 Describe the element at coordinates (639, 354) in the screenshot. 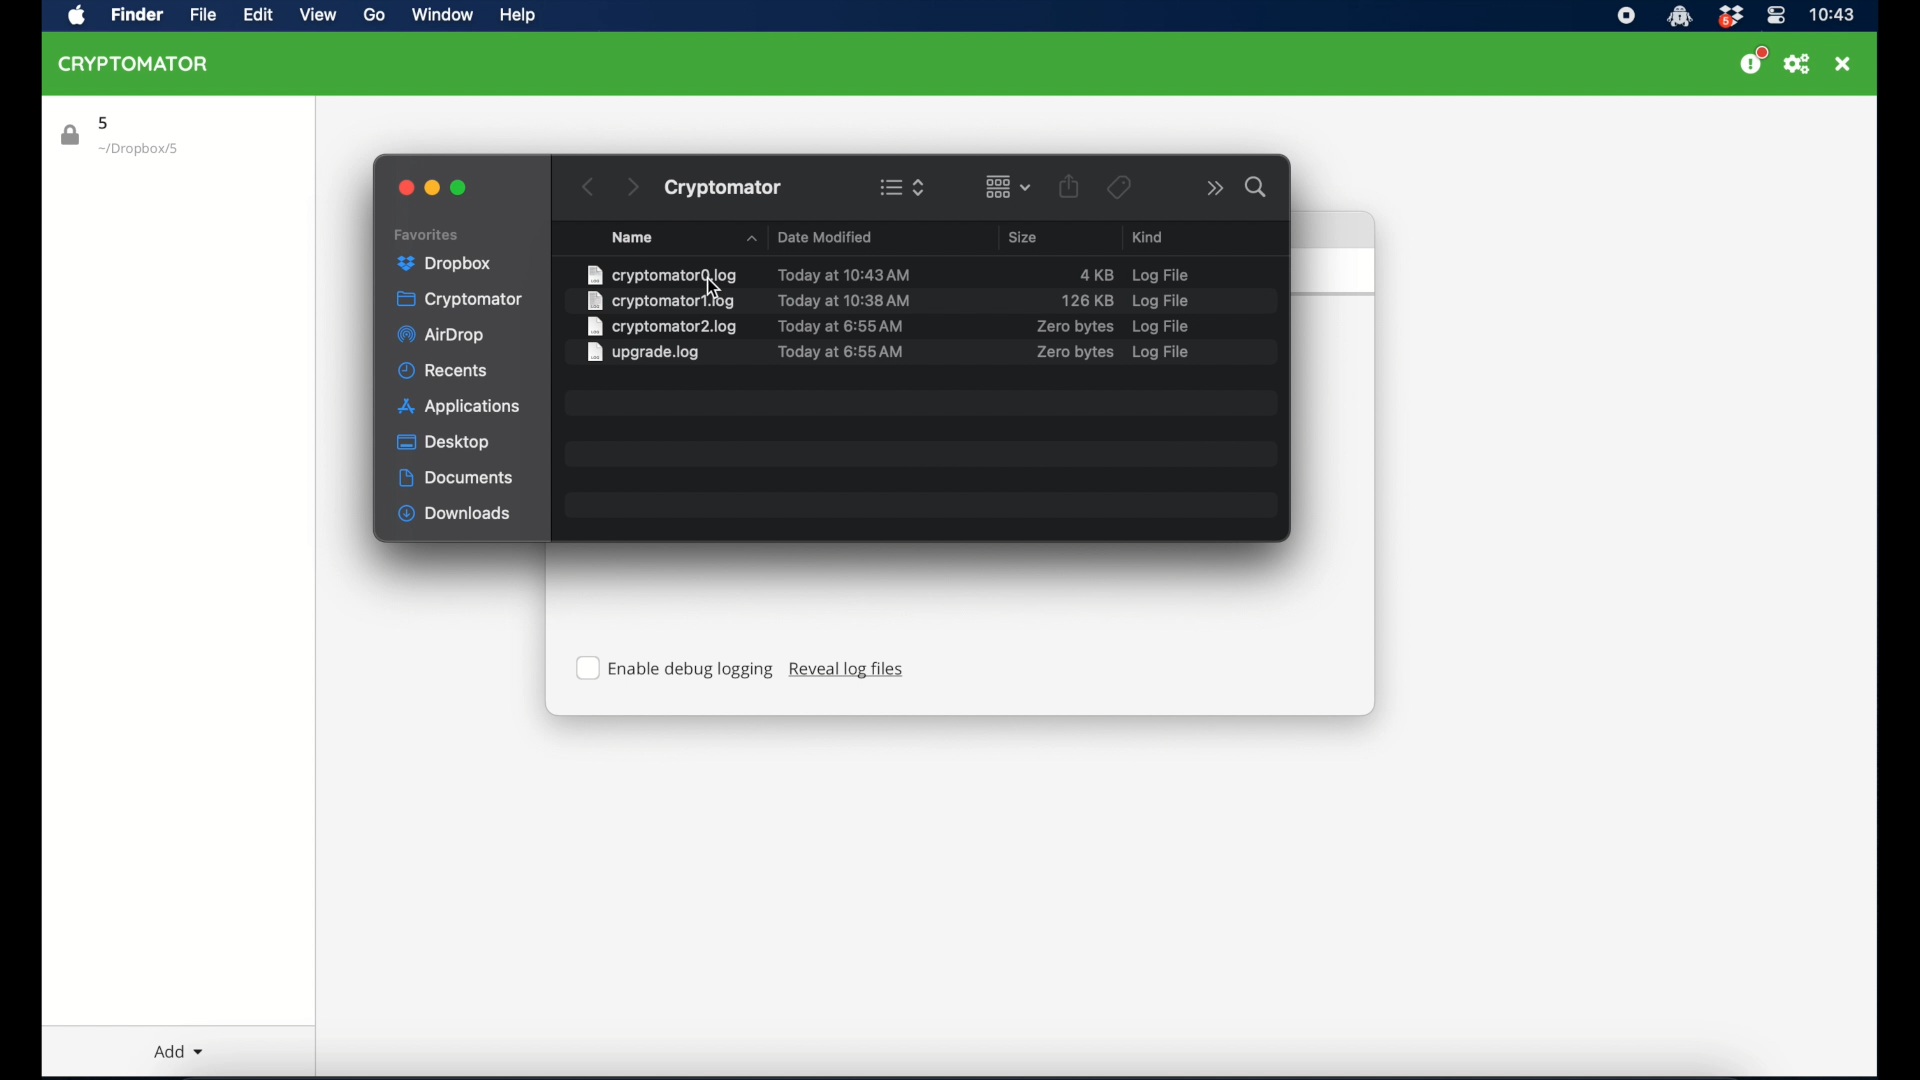

I see `file` at that location.